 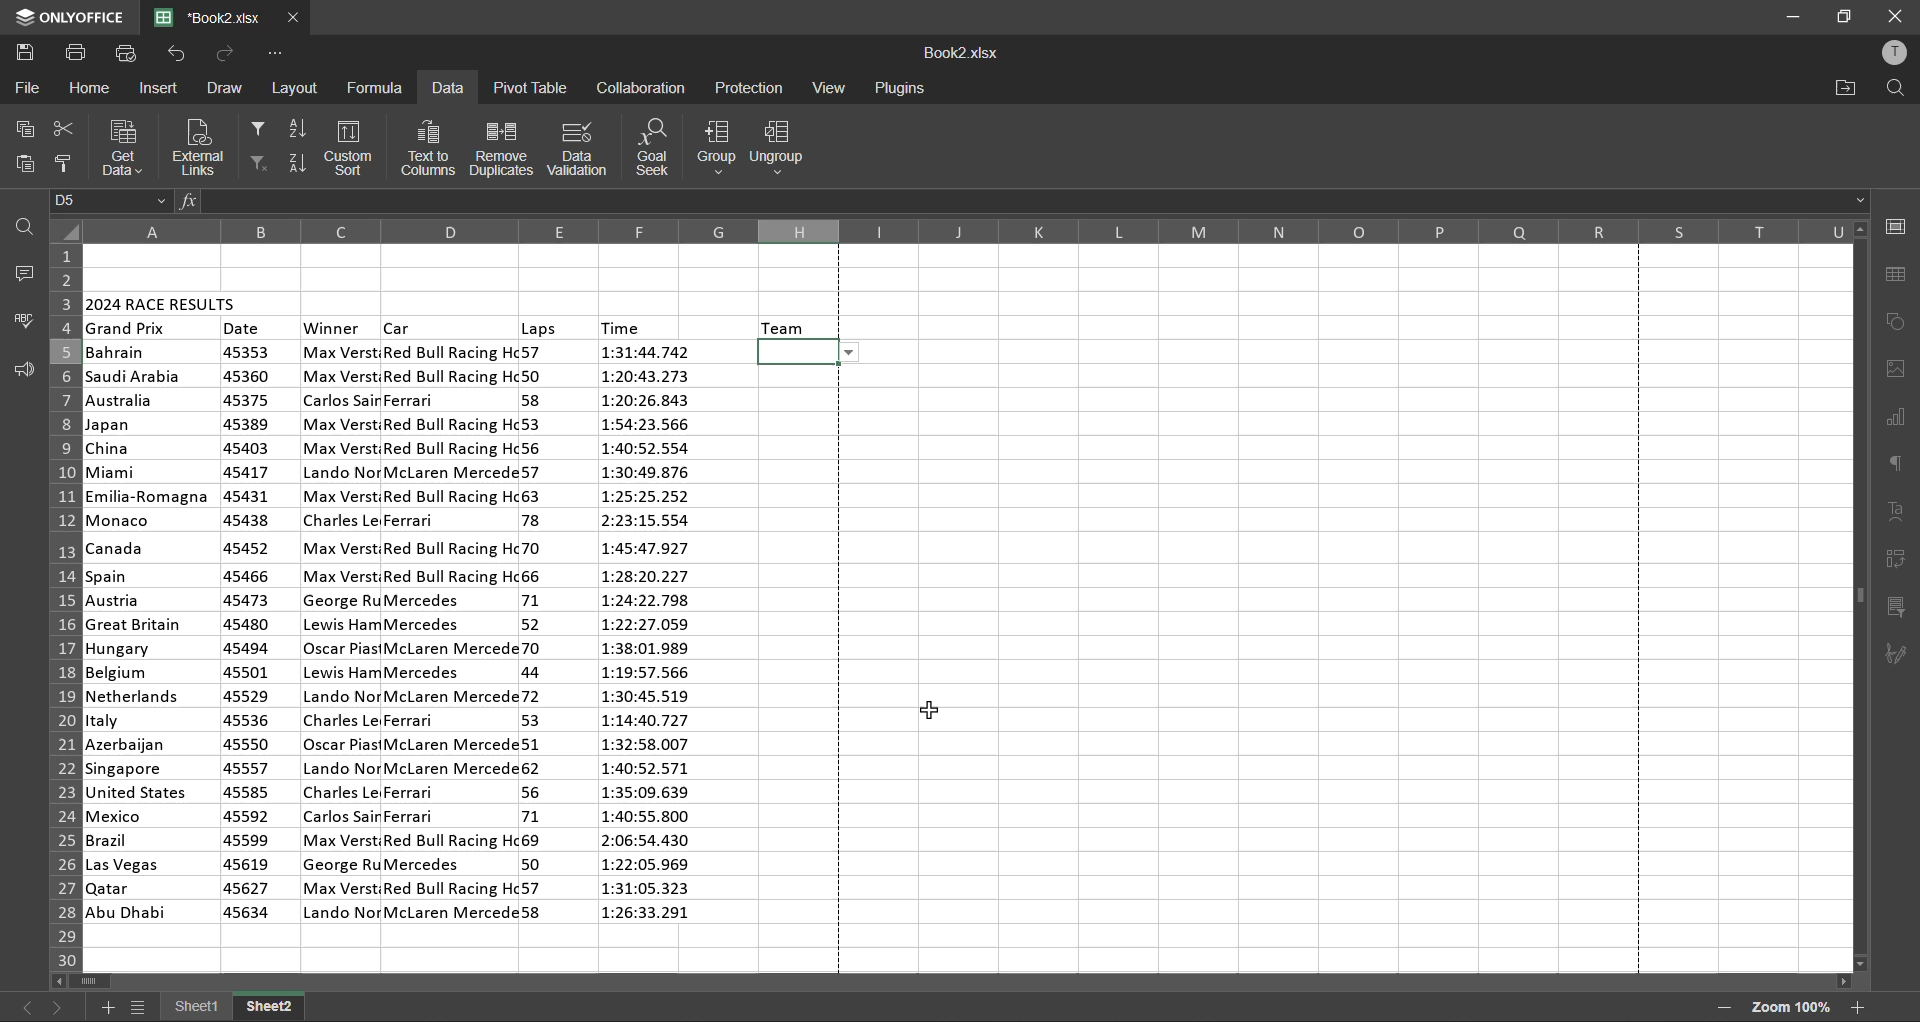 I want to click on goal seek, so click(x=658, y=148).